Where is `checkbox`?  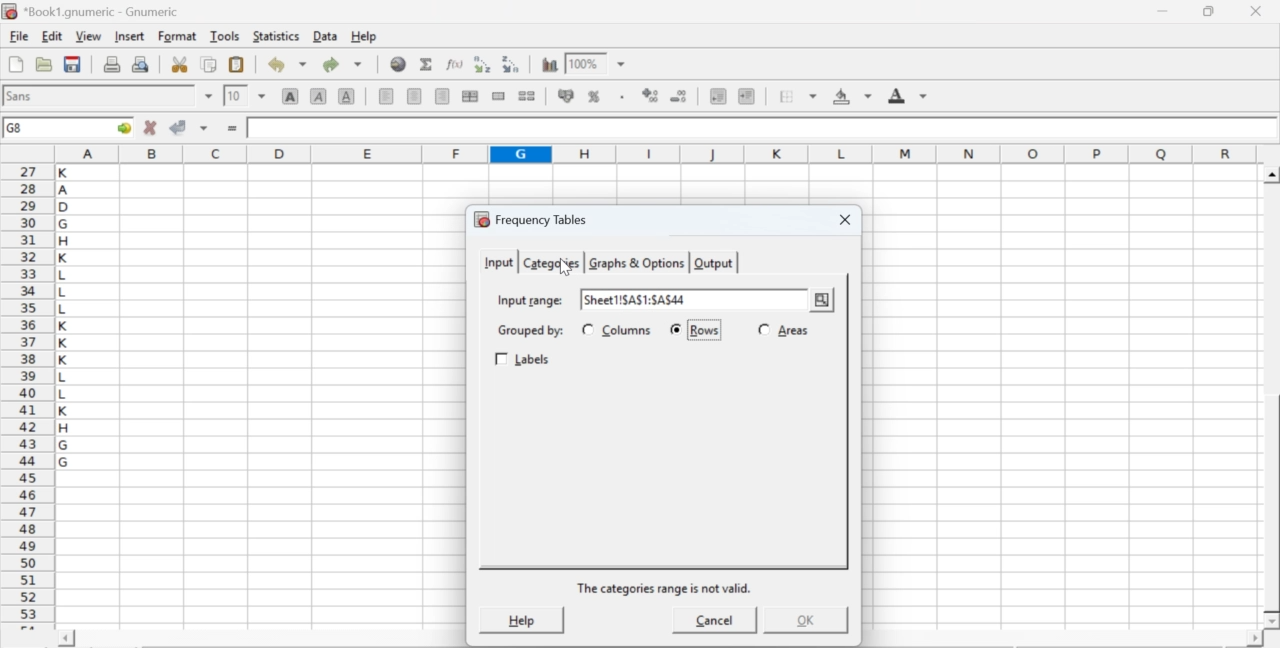 checkbox is located at coordinates (587, 329).